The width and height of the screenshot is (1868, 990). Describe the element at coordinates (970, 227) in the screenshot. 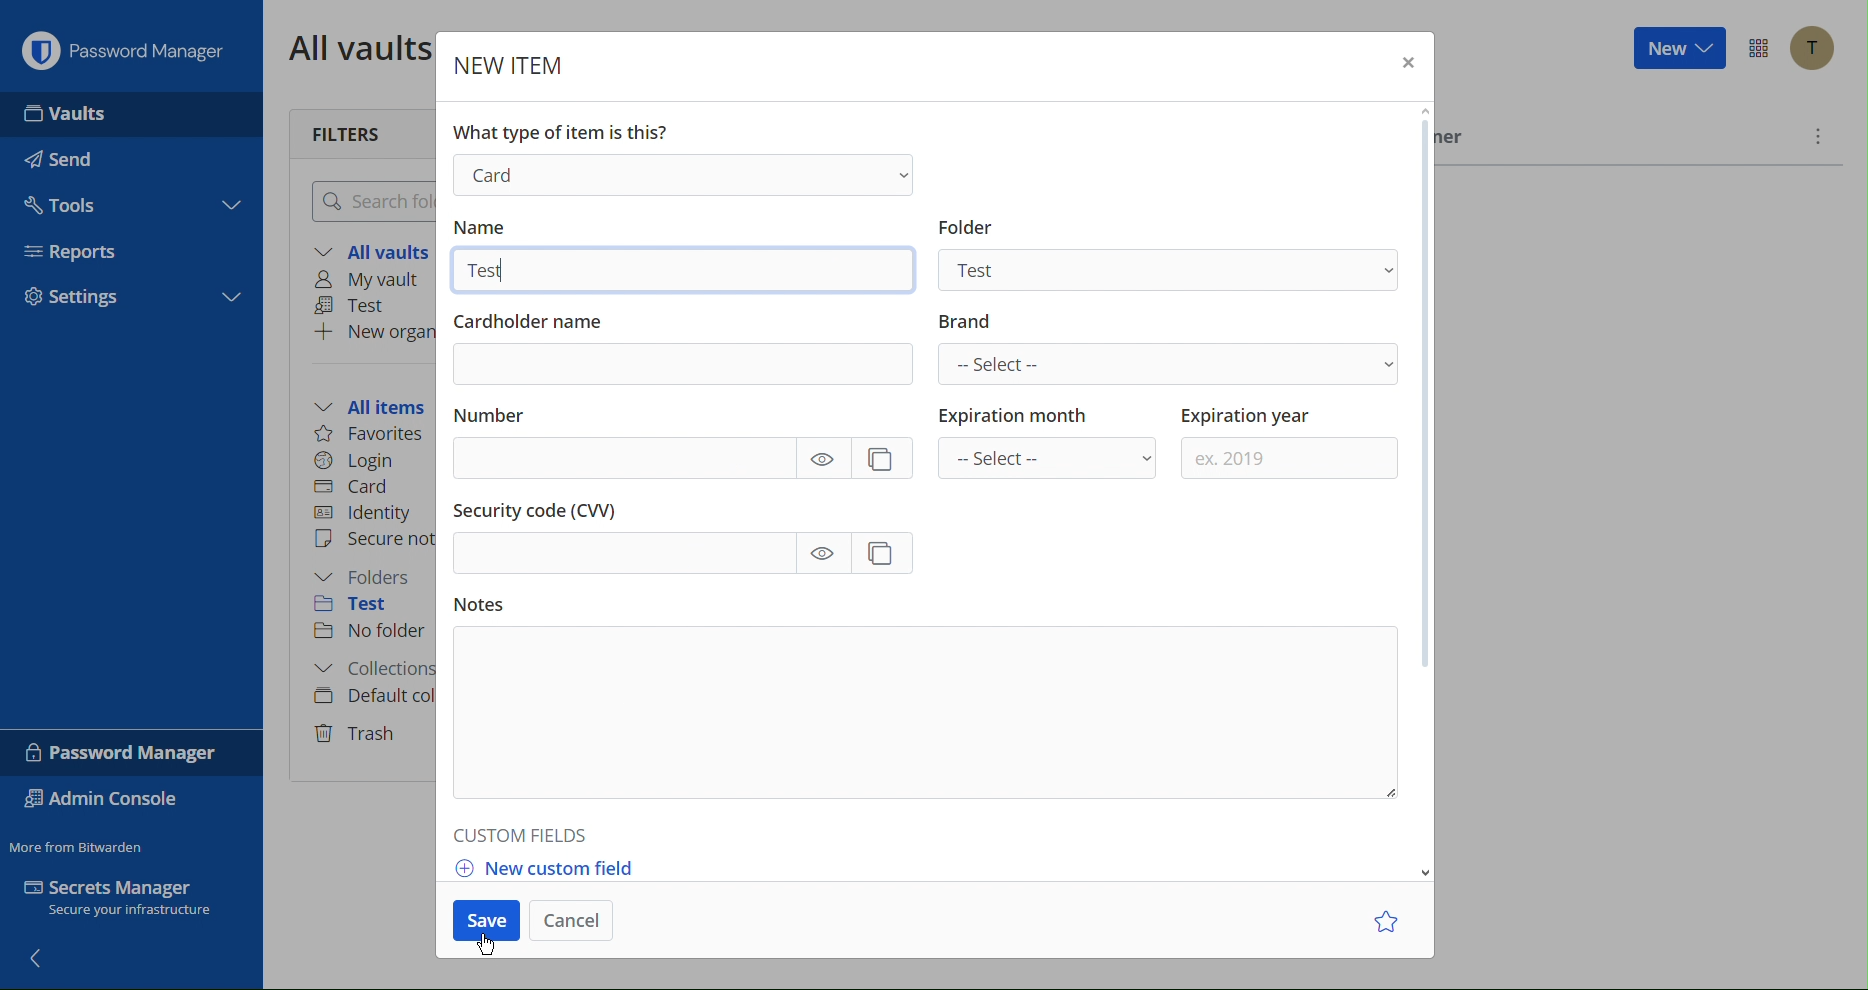

I see `` at that location.